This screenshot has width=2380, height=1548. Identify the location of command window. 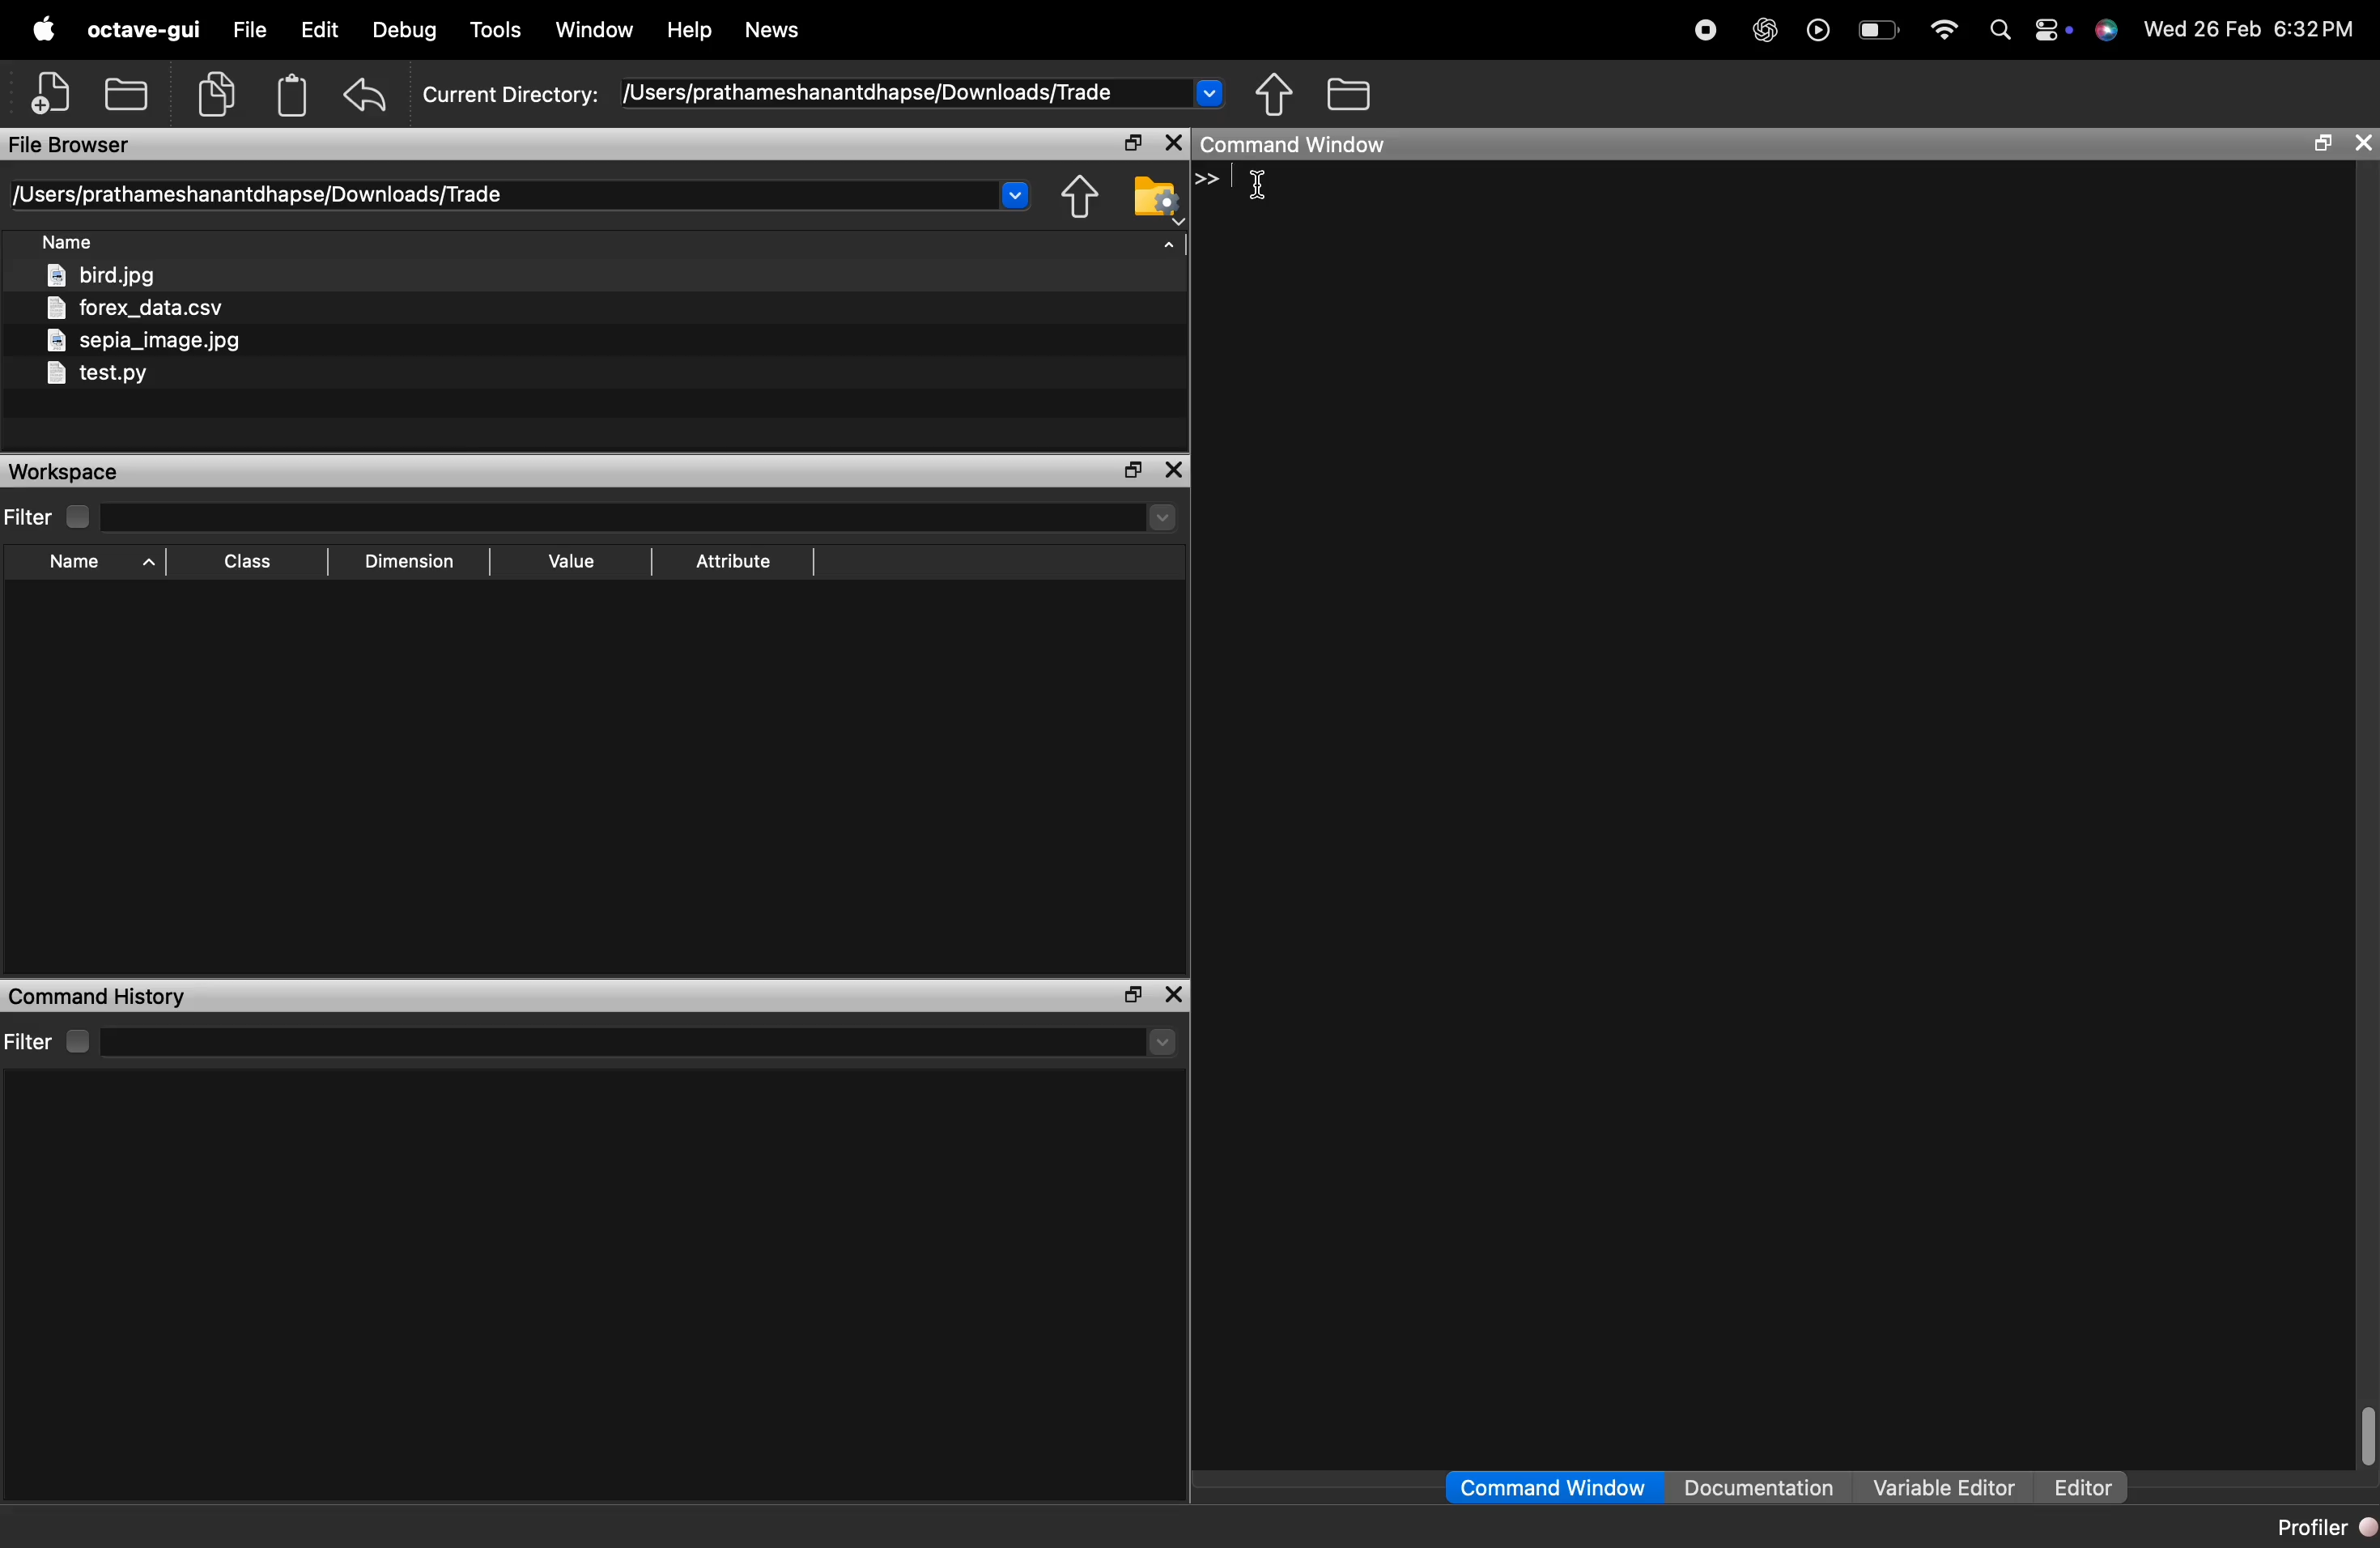
(1307, 145).